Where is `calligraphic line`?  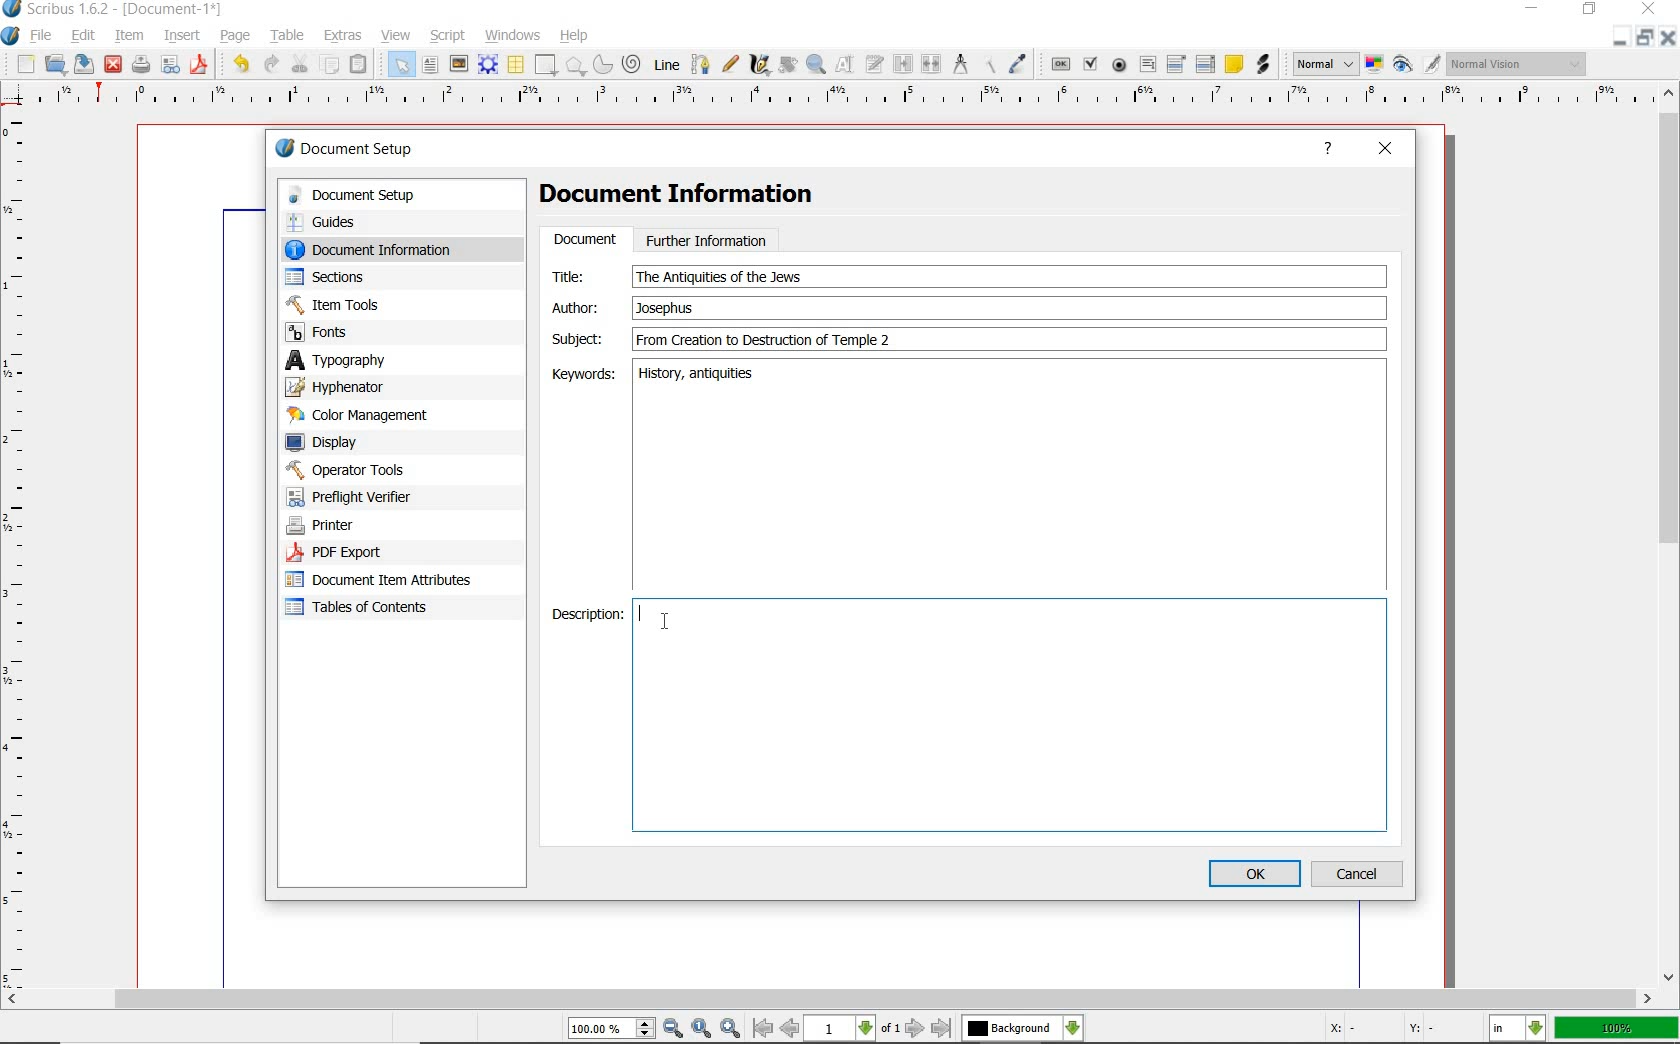 calligraphic line is located at coordinates (760, 66).